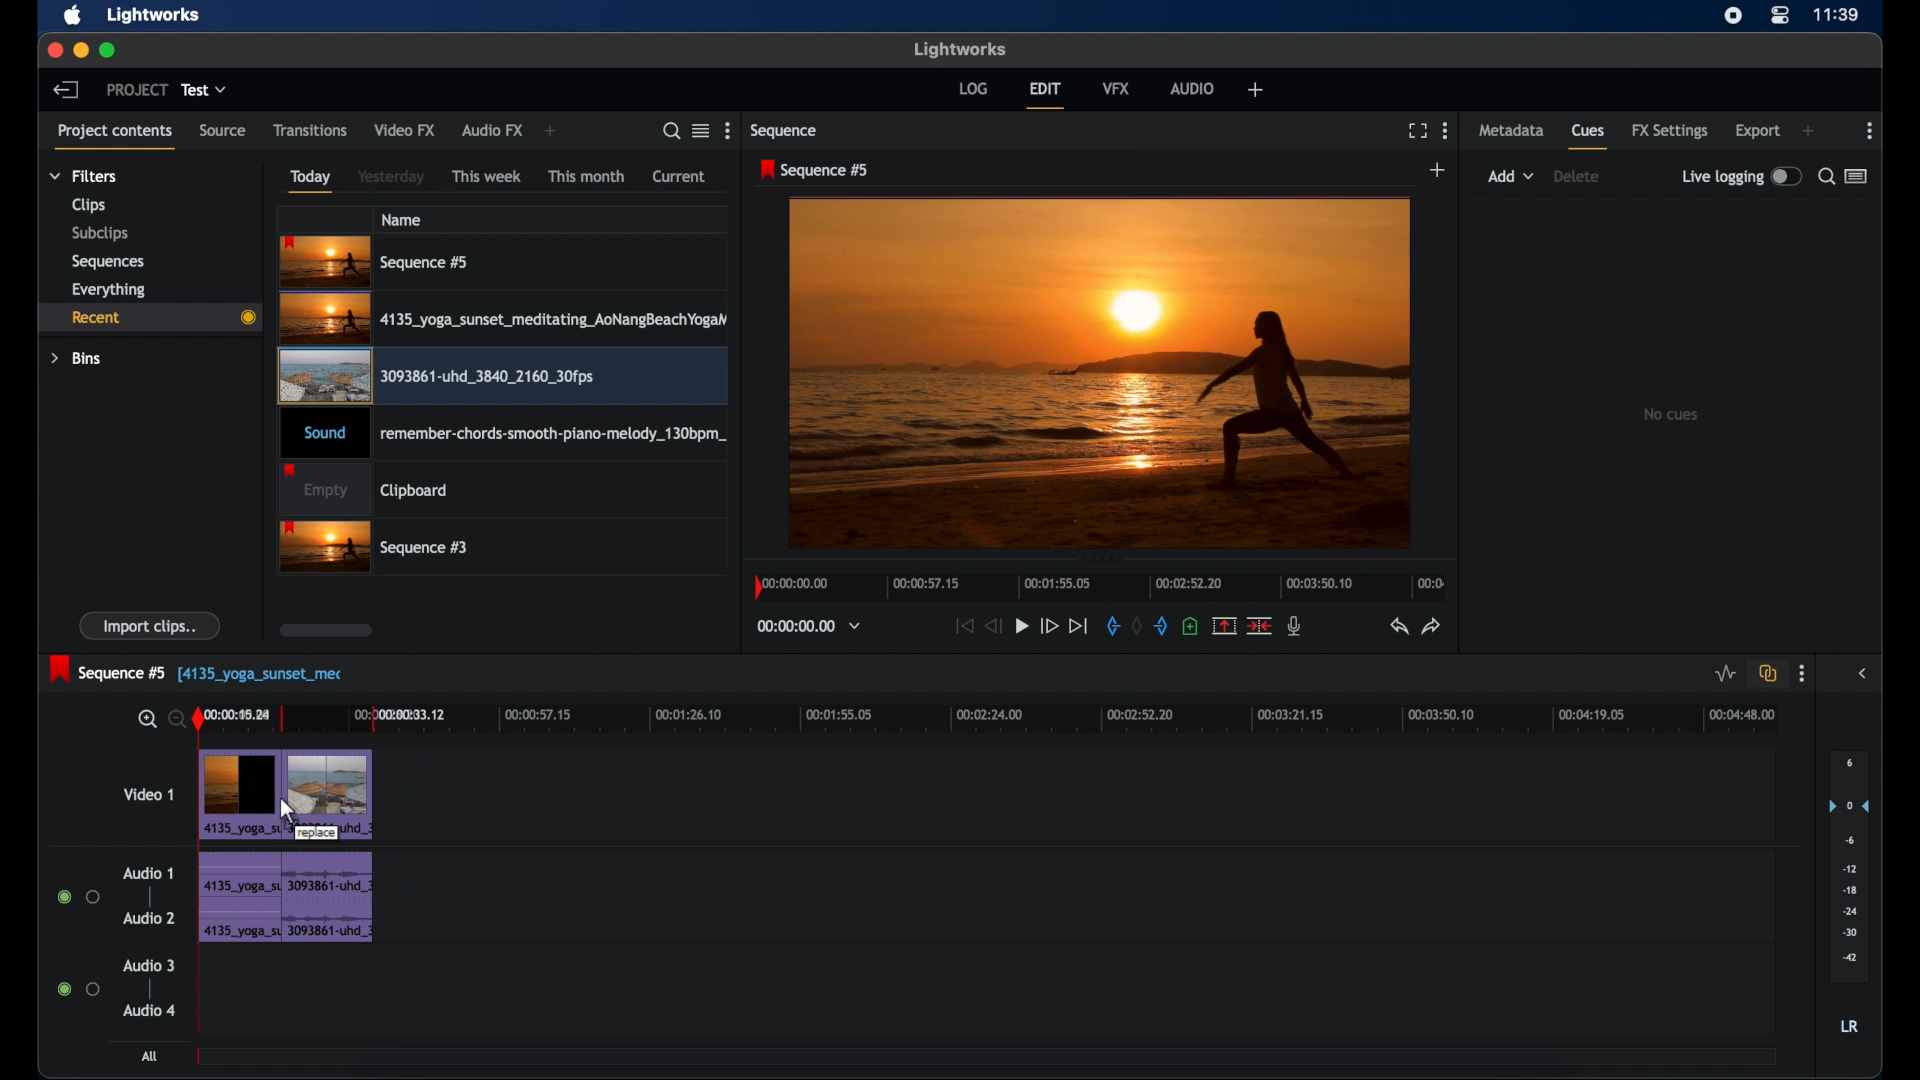 The width and height of the screenshot is (1920, 1080). I want to click on audio fx, so click(491, 131).